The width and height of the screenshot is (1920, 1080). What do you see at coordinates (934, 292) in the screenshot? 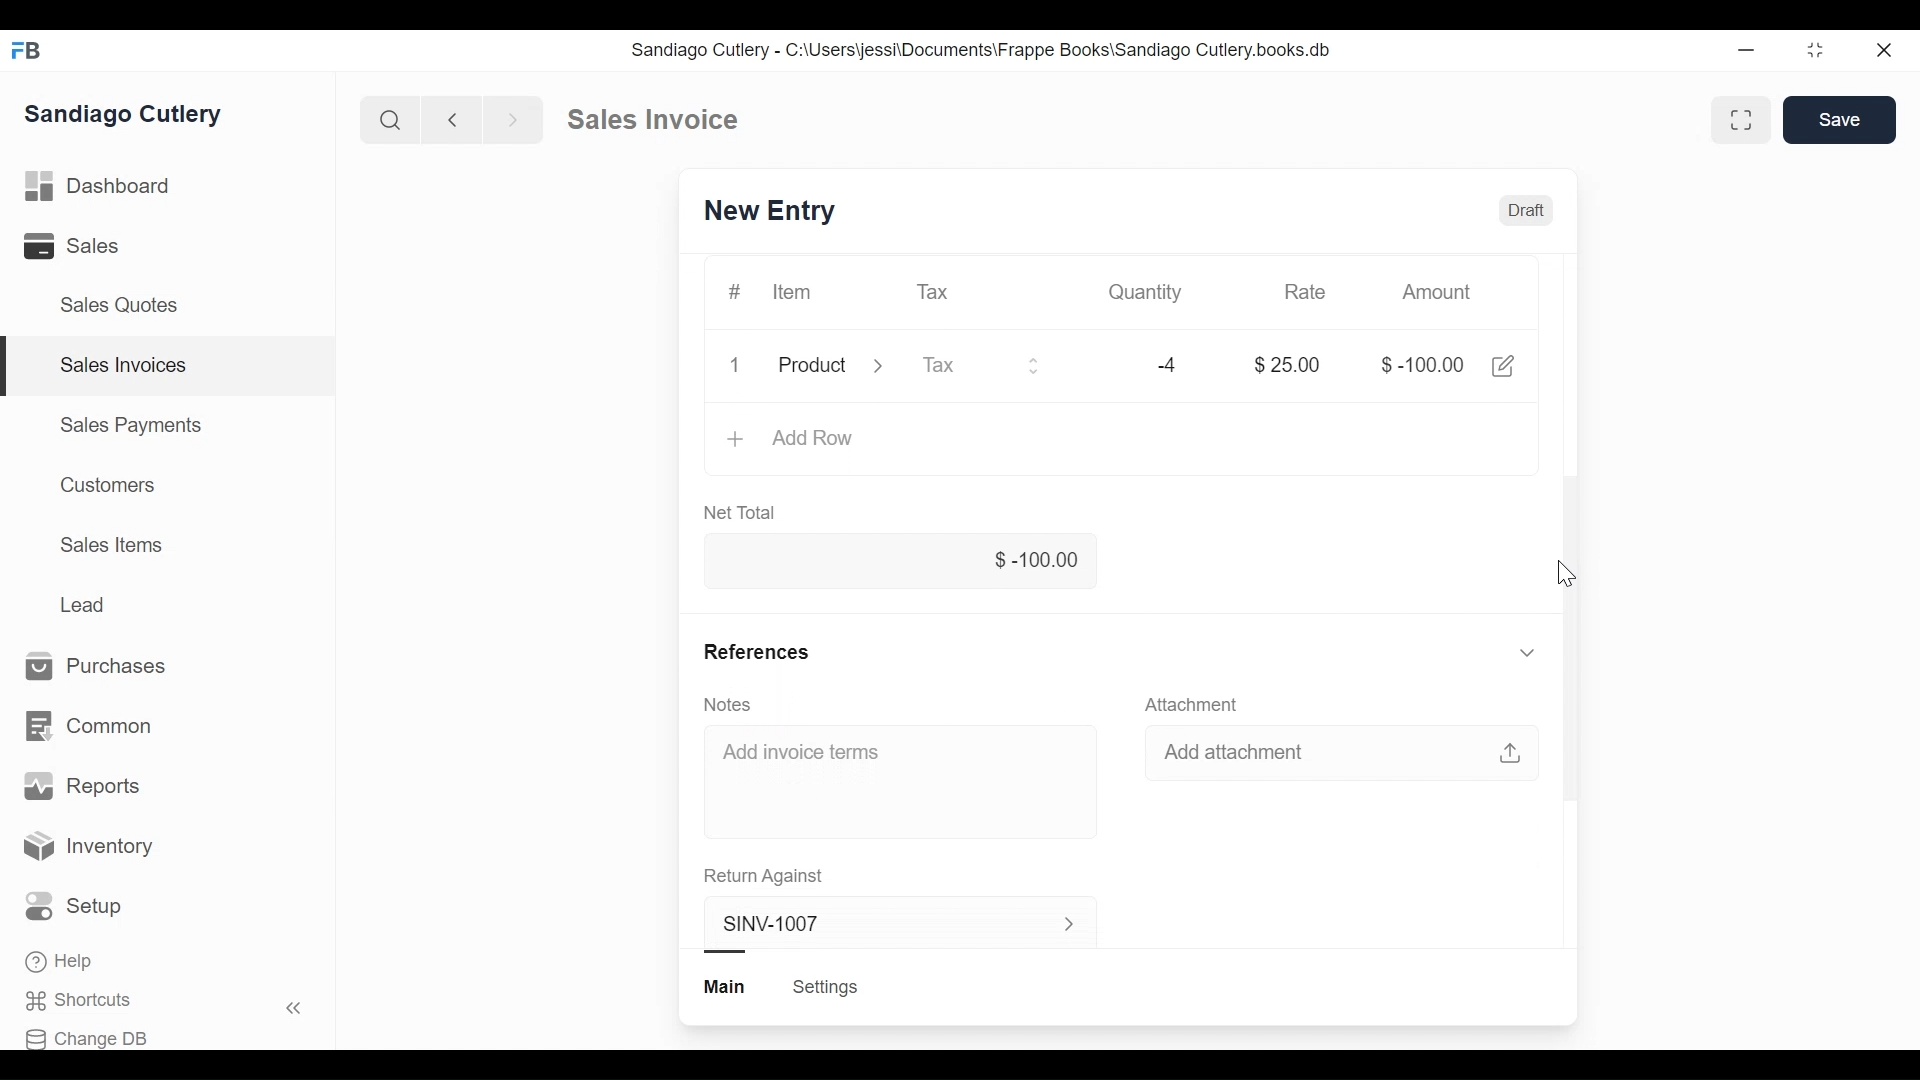
I see `Tax` at bounding box center [934, 292].